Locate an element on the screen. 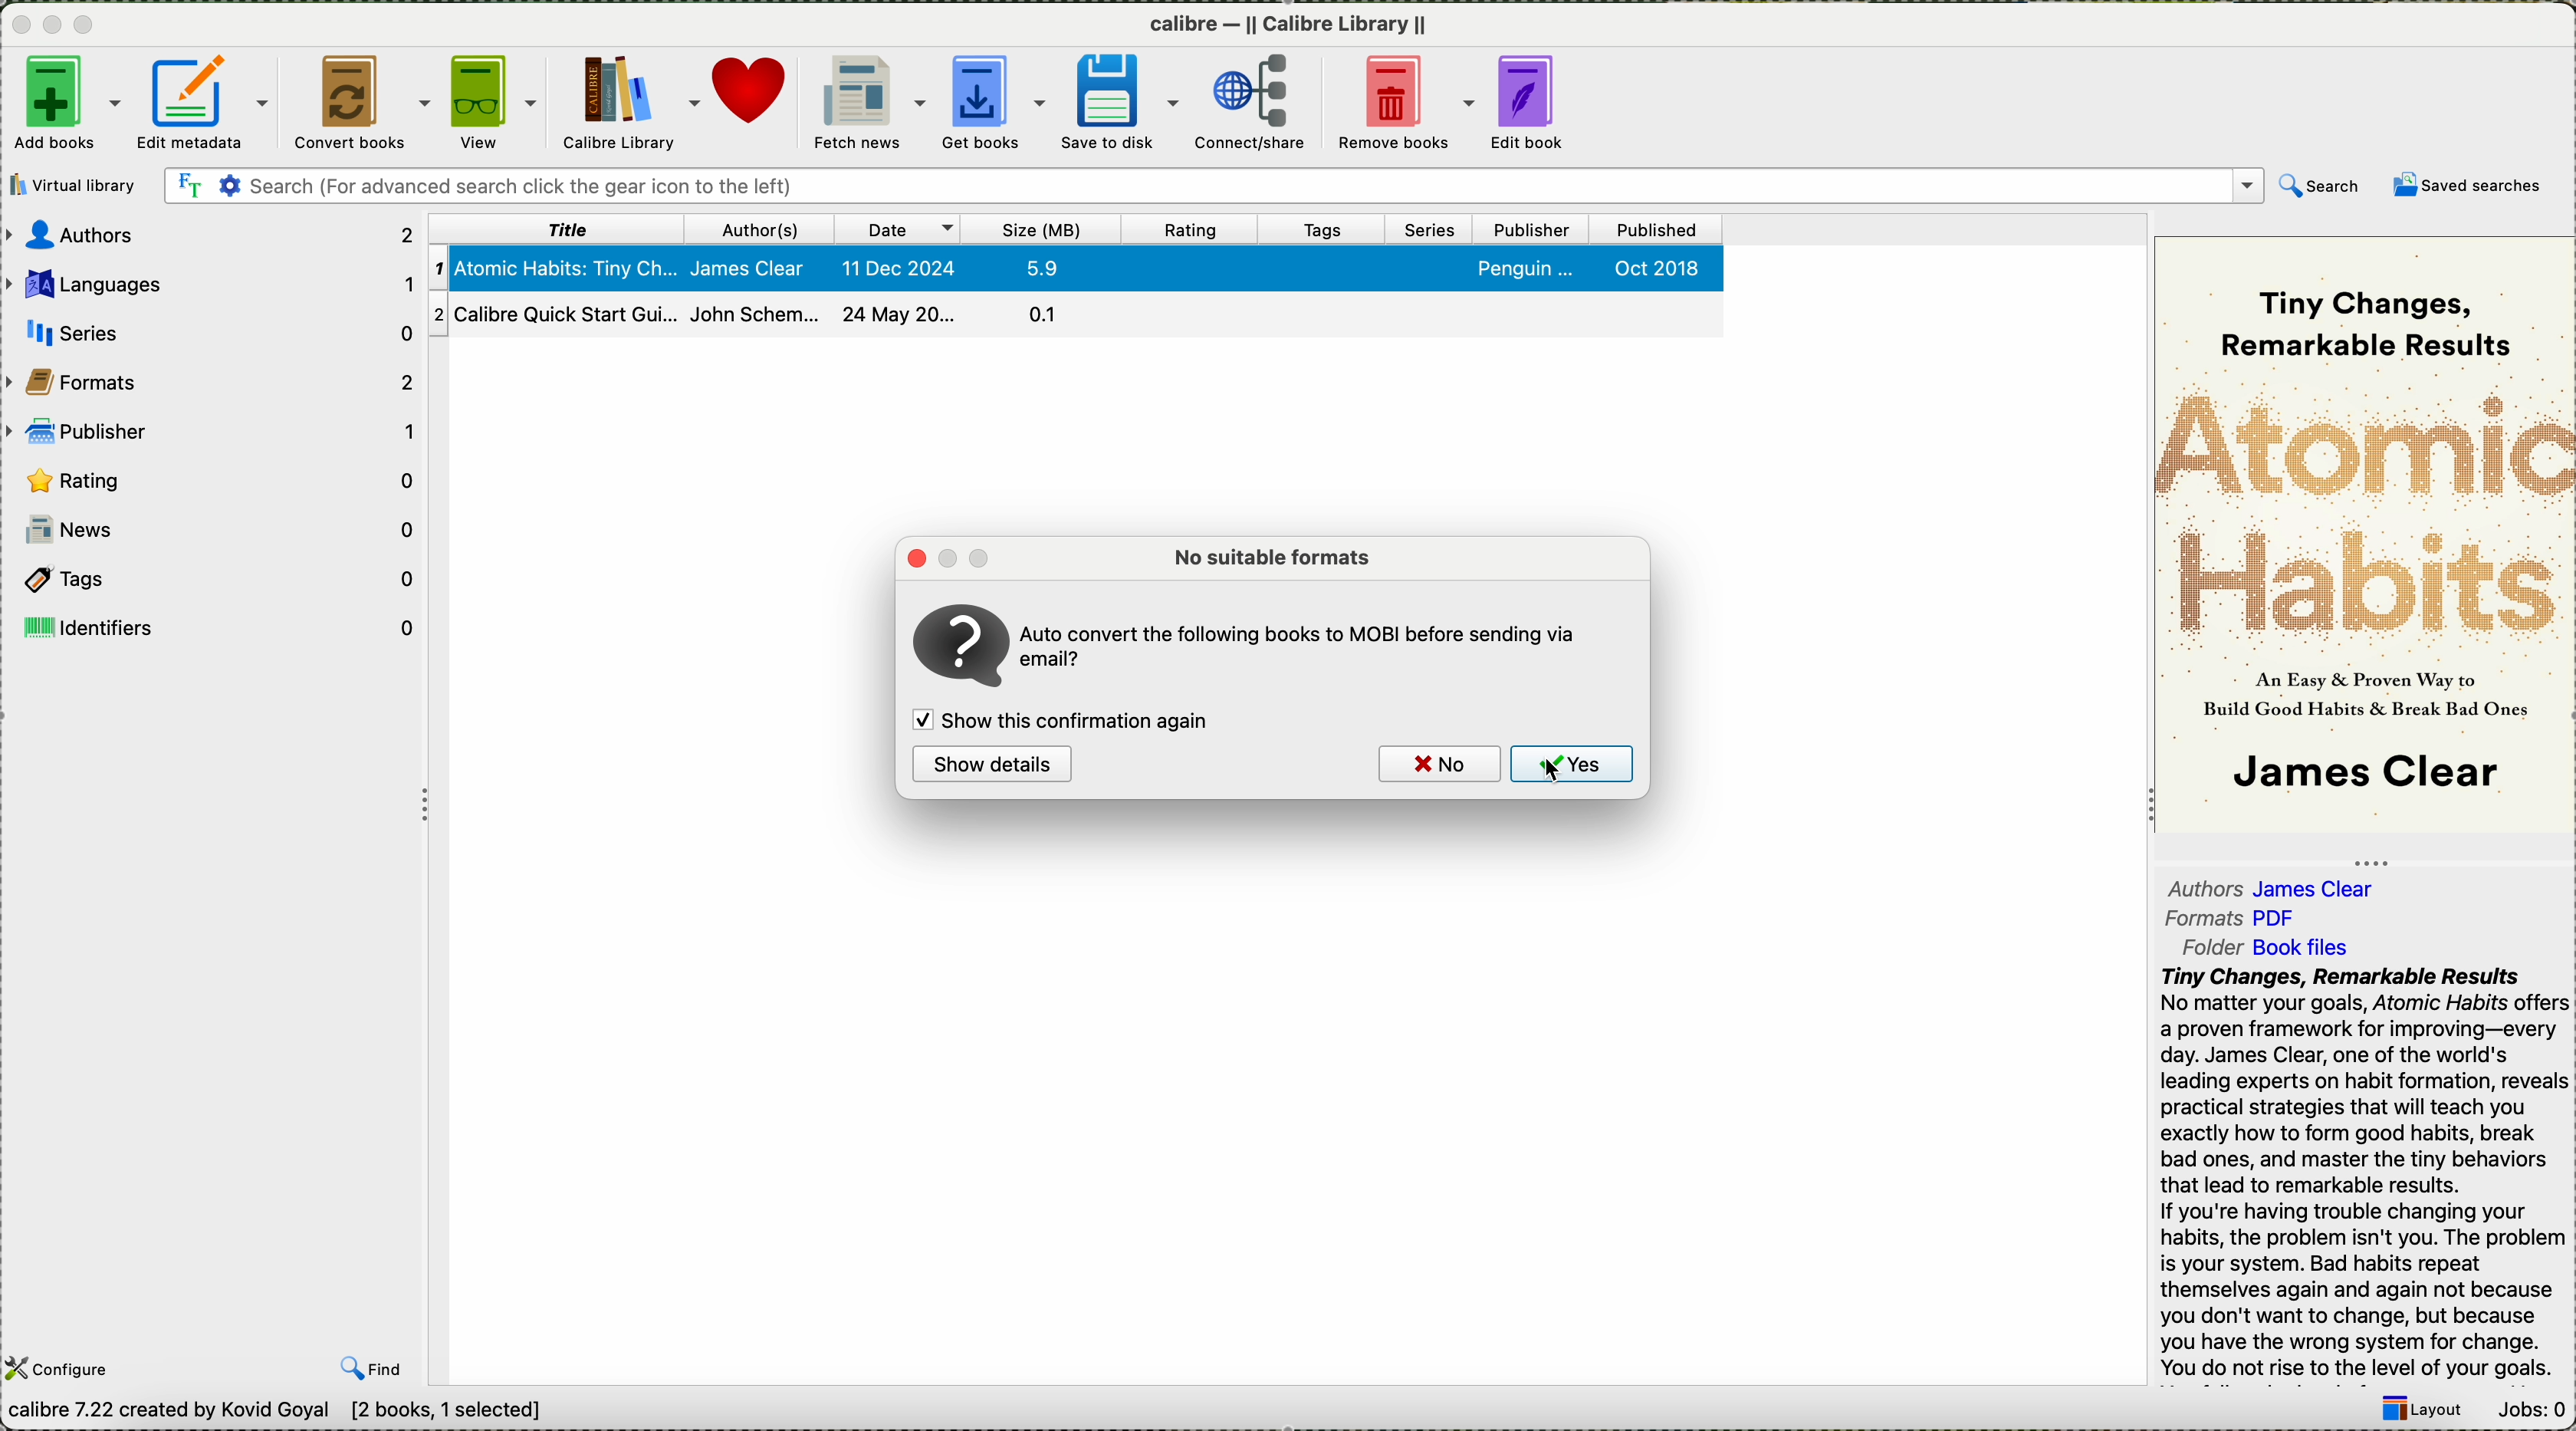 This screenshot has height=1431, width=2576. edit metadata is located at coordinates (206, 102).